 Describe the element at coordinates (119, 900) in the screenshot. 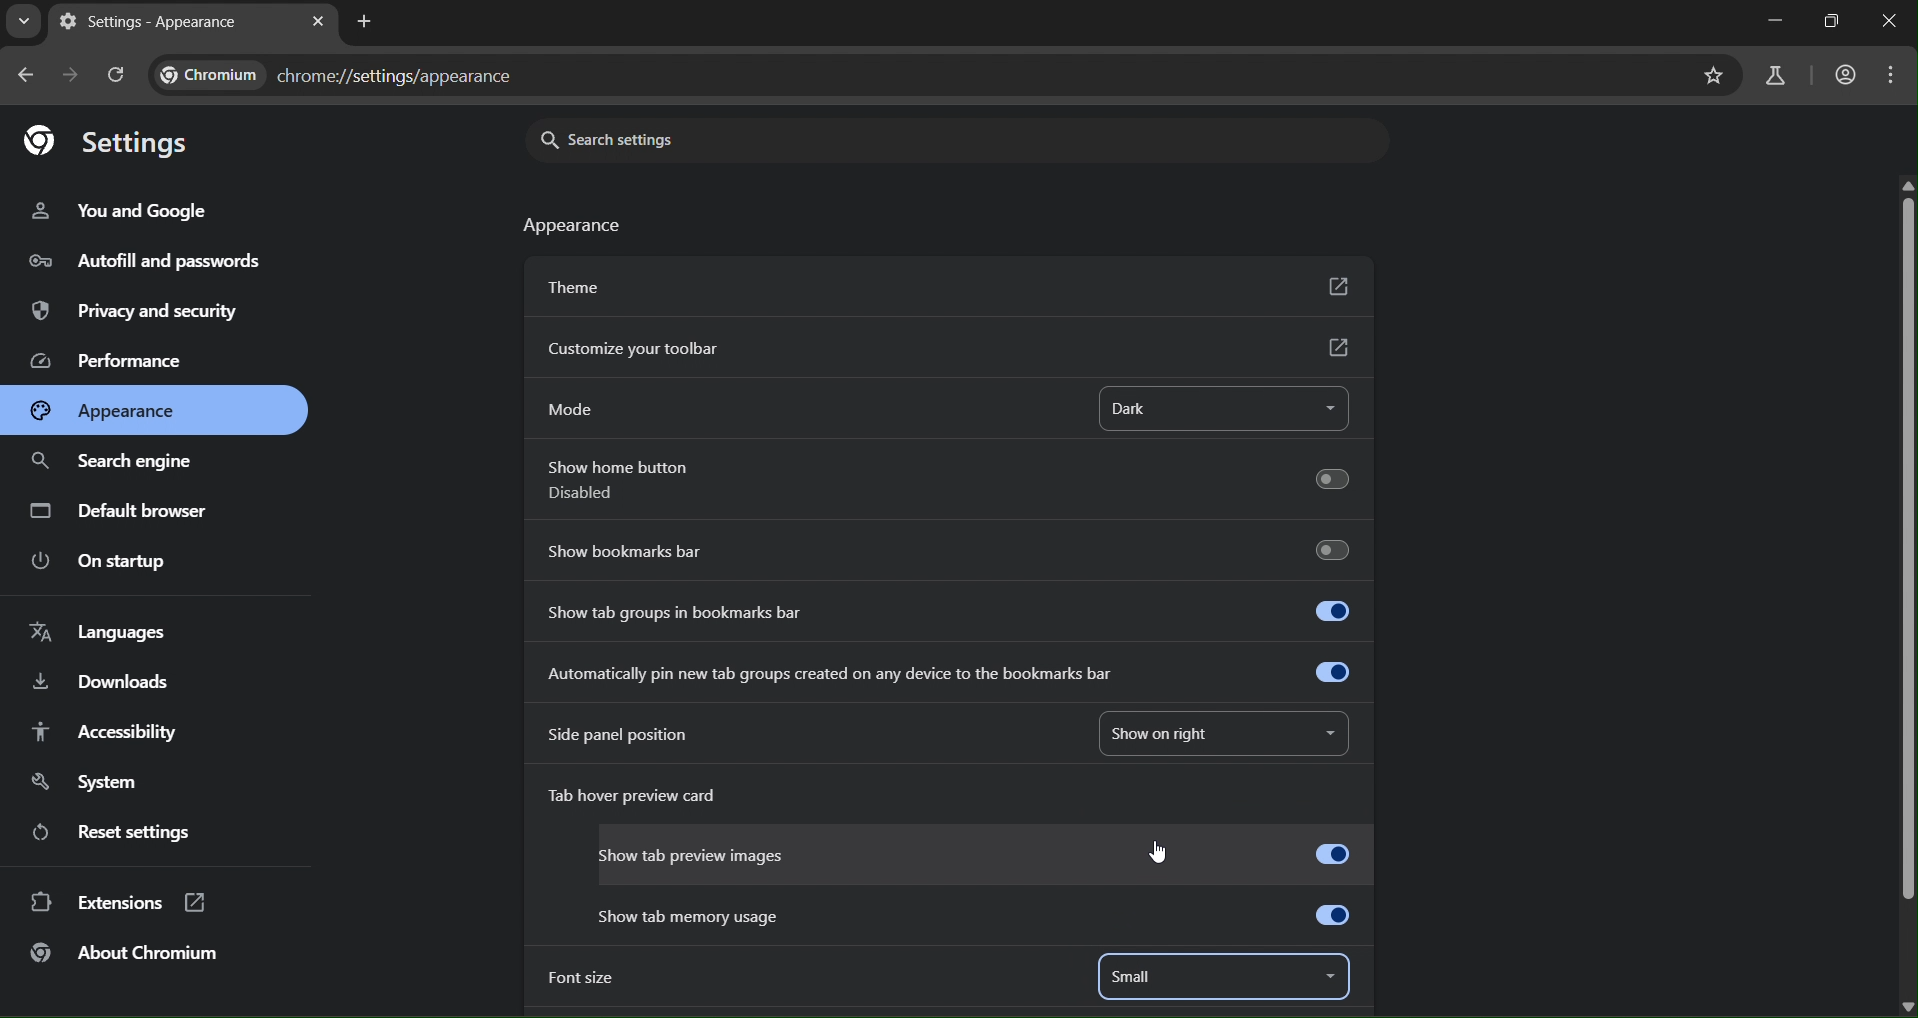

I see `extensions` at that location.